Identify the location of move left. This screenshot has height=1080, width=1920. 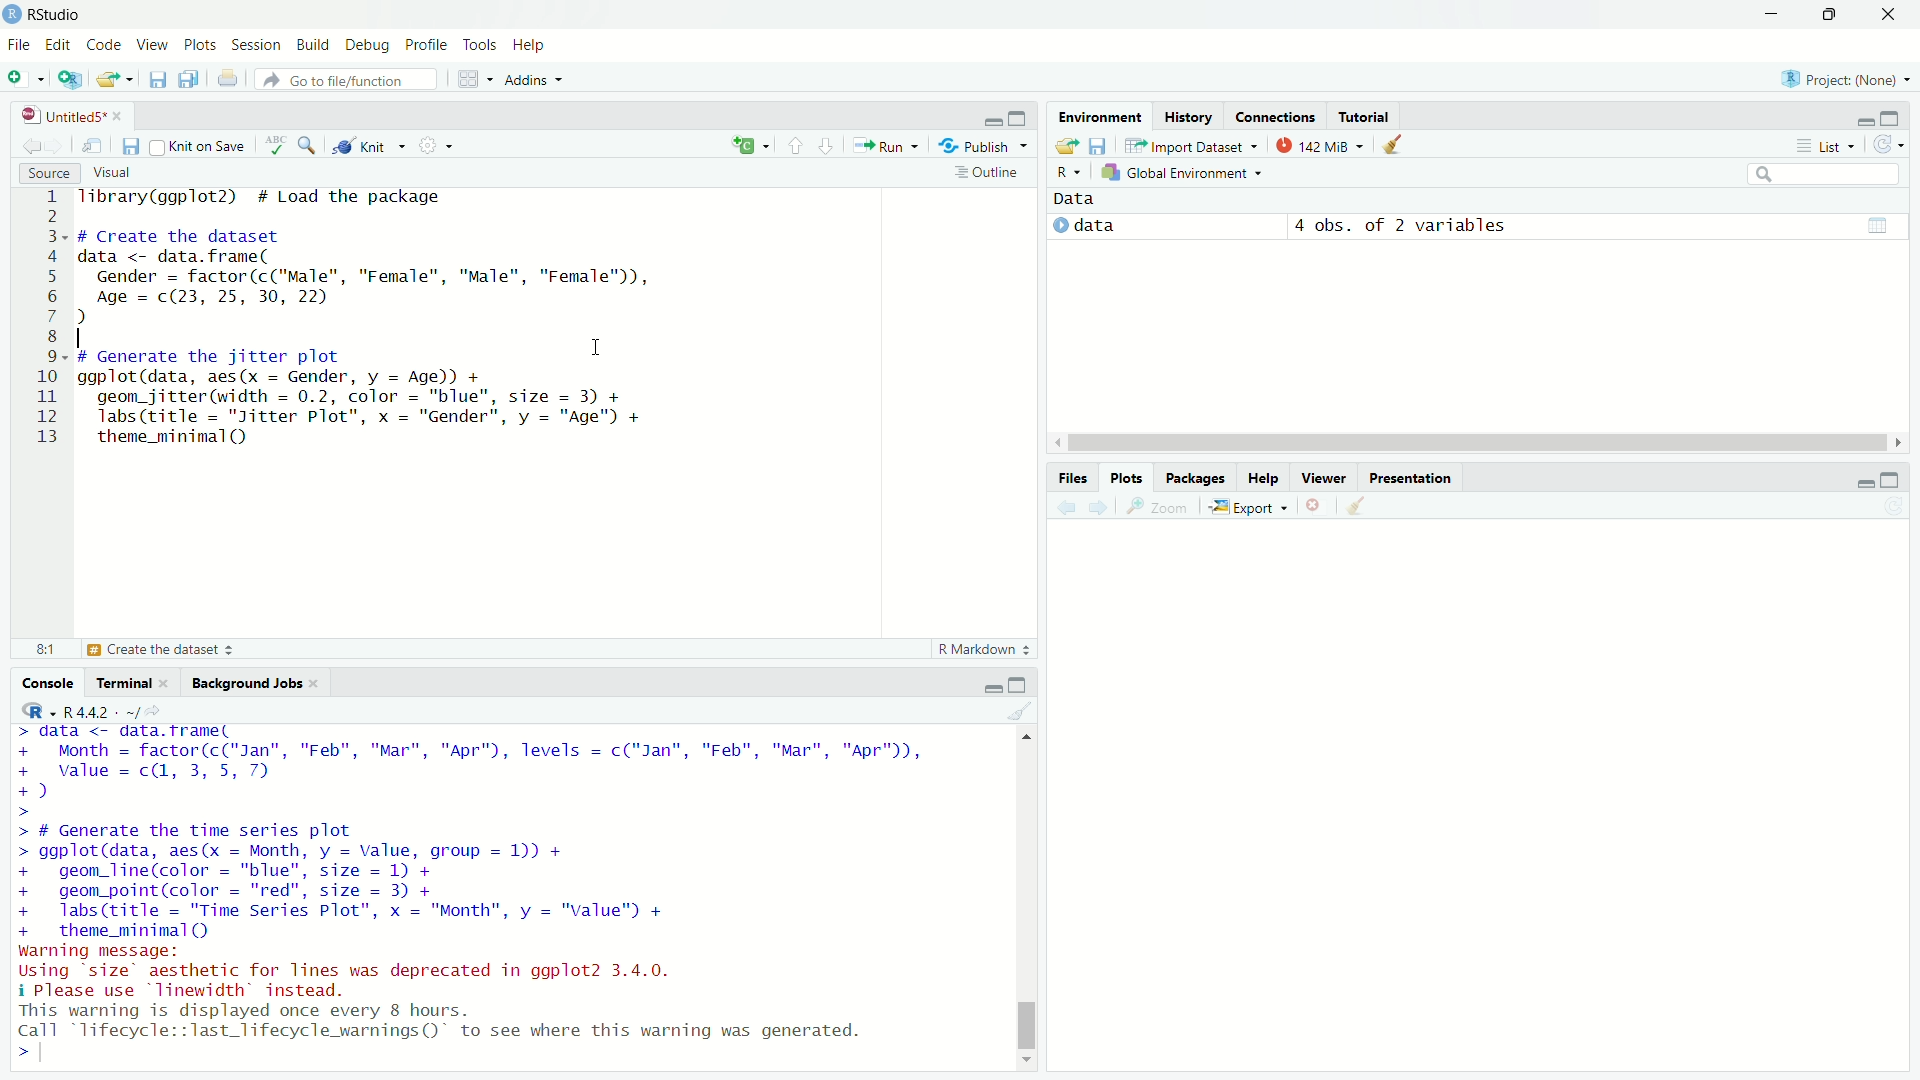
(1060, 444).